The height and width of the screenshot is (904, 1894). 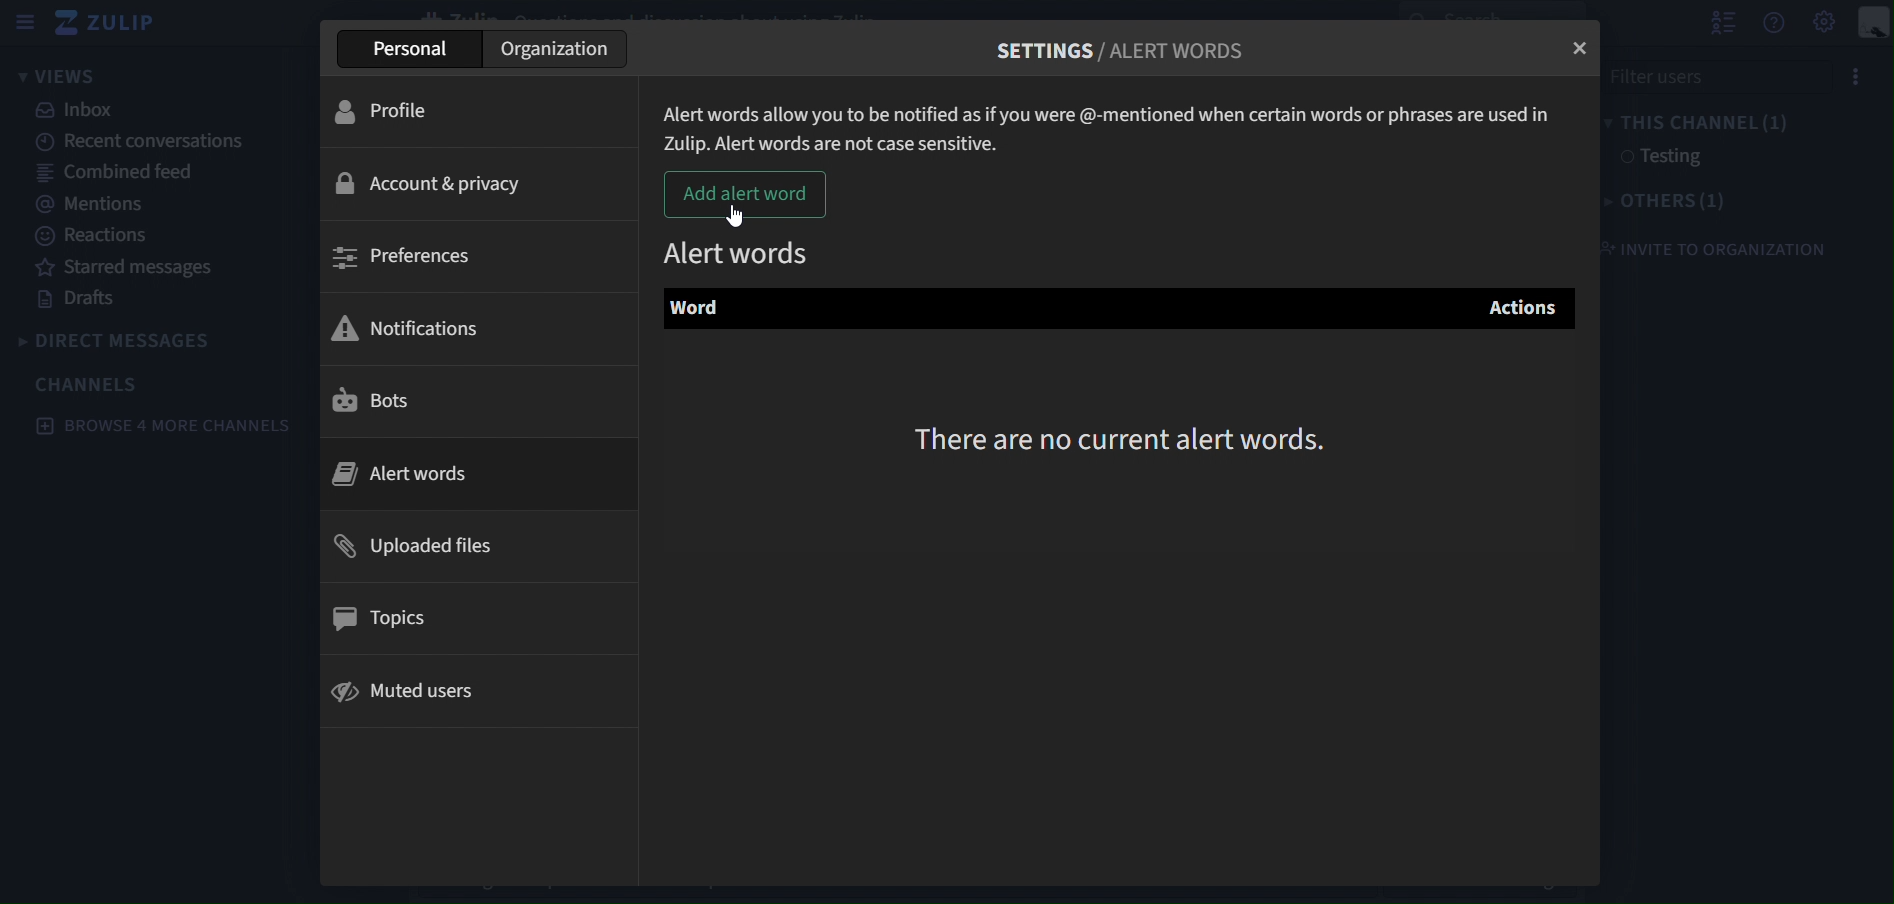 I want to click on close, so click(x=1583, y=50).